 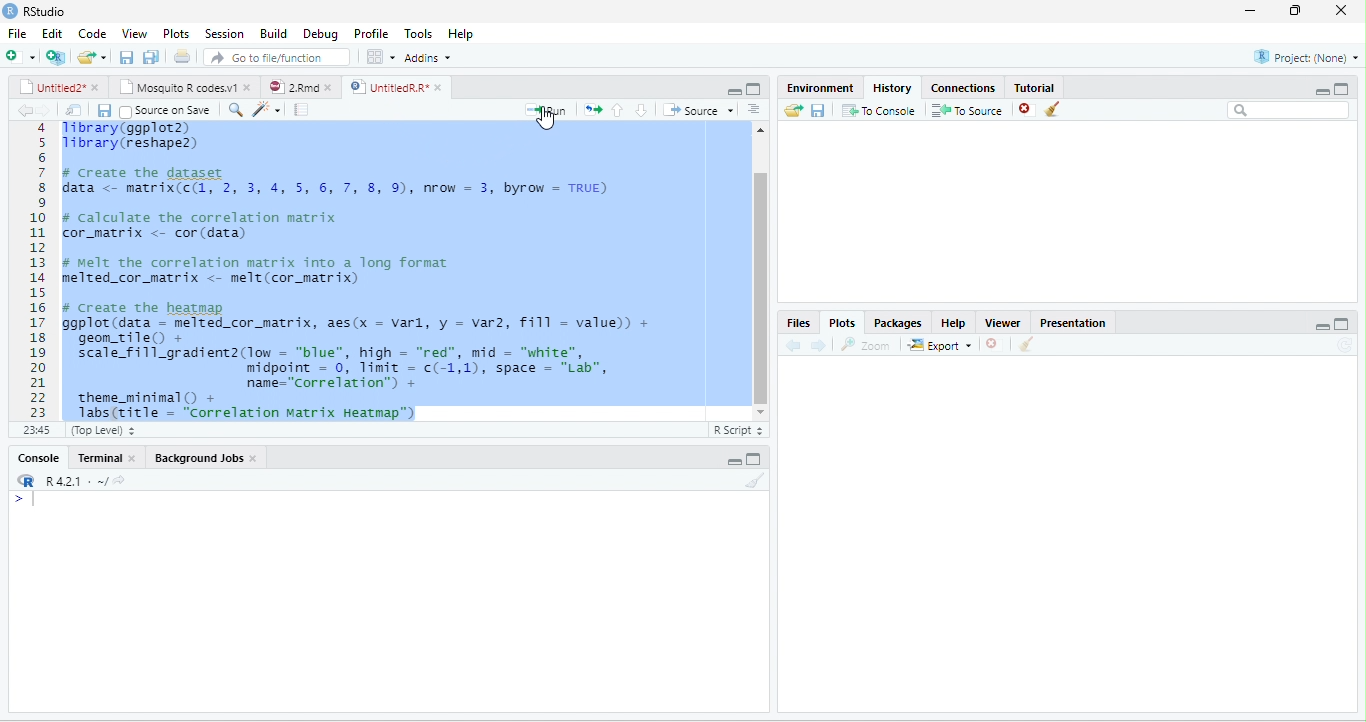 I want to click on close, so click(x=1021, y=110).